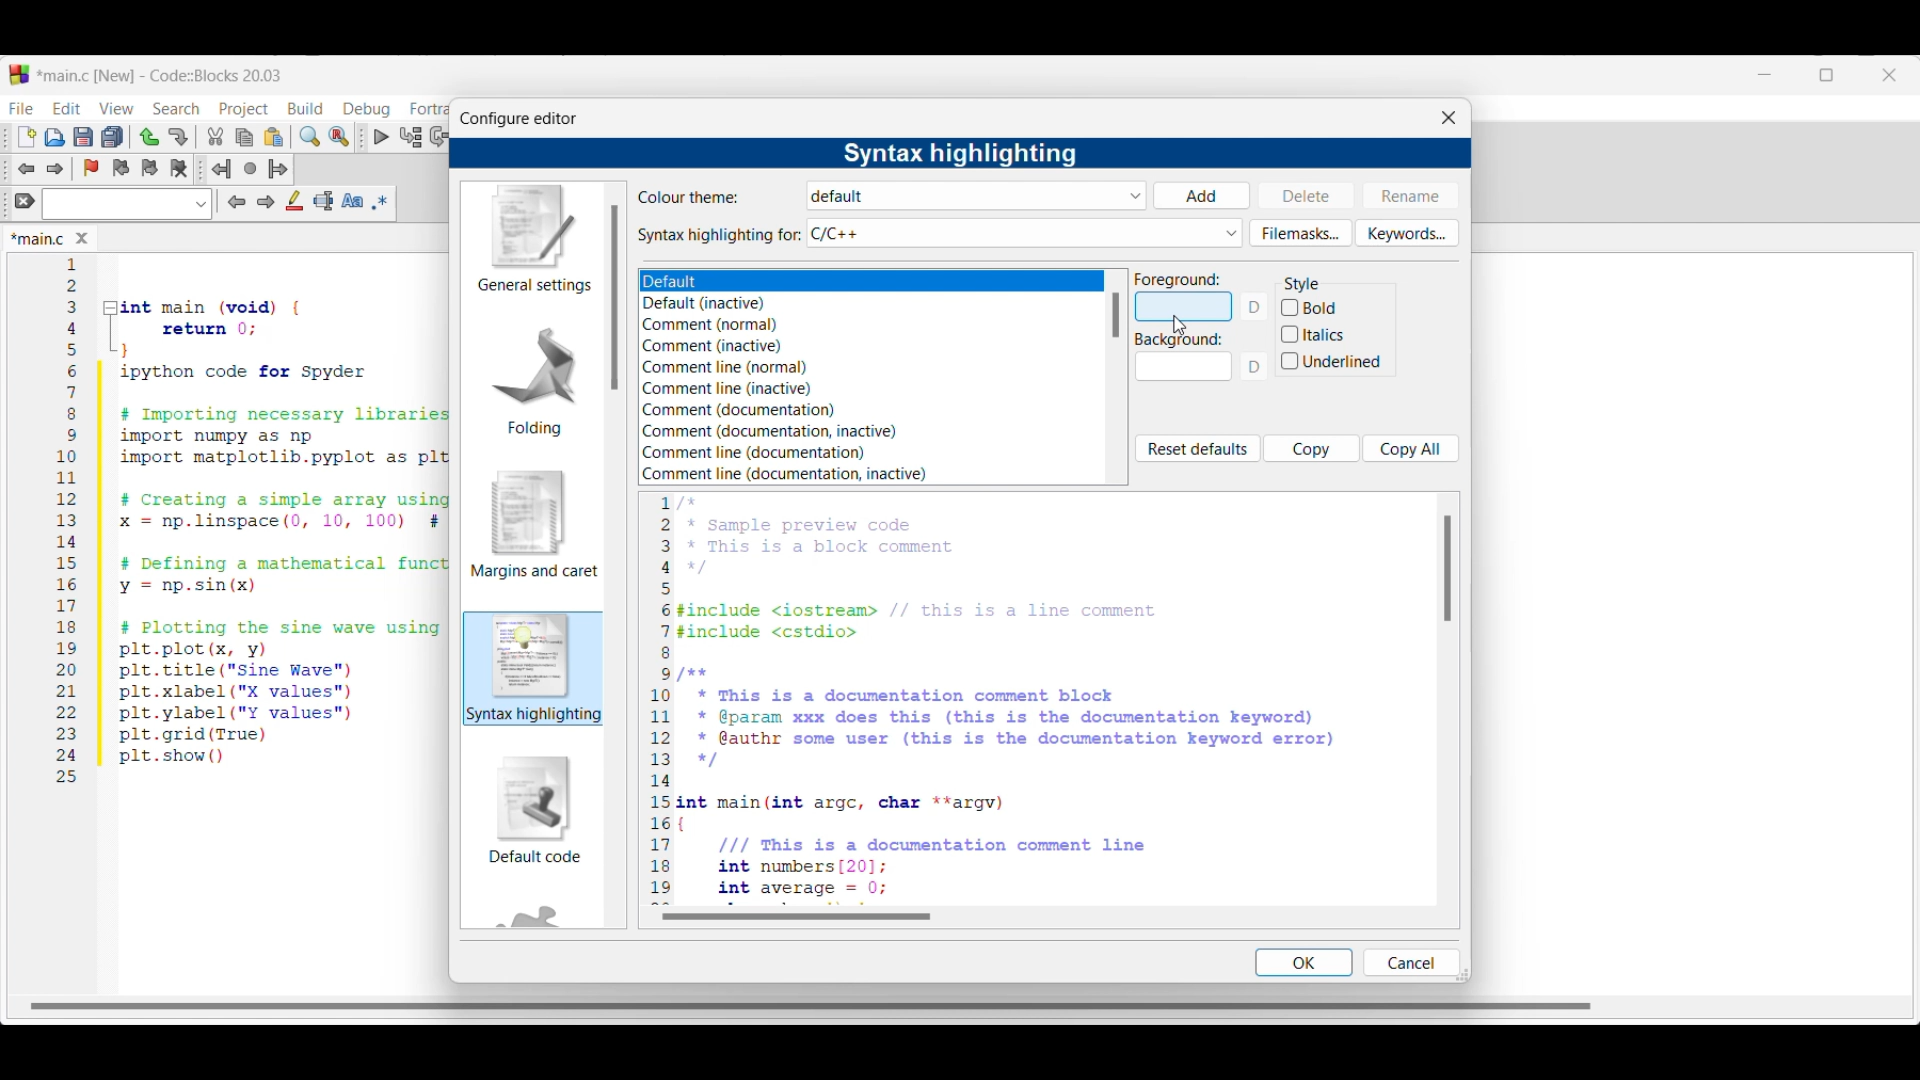 This screenshot has height=1080, width=1920. What do you see at coordinates (518, 119) in the screenshot?
I see `Window title` at bounding box center [518, 119].